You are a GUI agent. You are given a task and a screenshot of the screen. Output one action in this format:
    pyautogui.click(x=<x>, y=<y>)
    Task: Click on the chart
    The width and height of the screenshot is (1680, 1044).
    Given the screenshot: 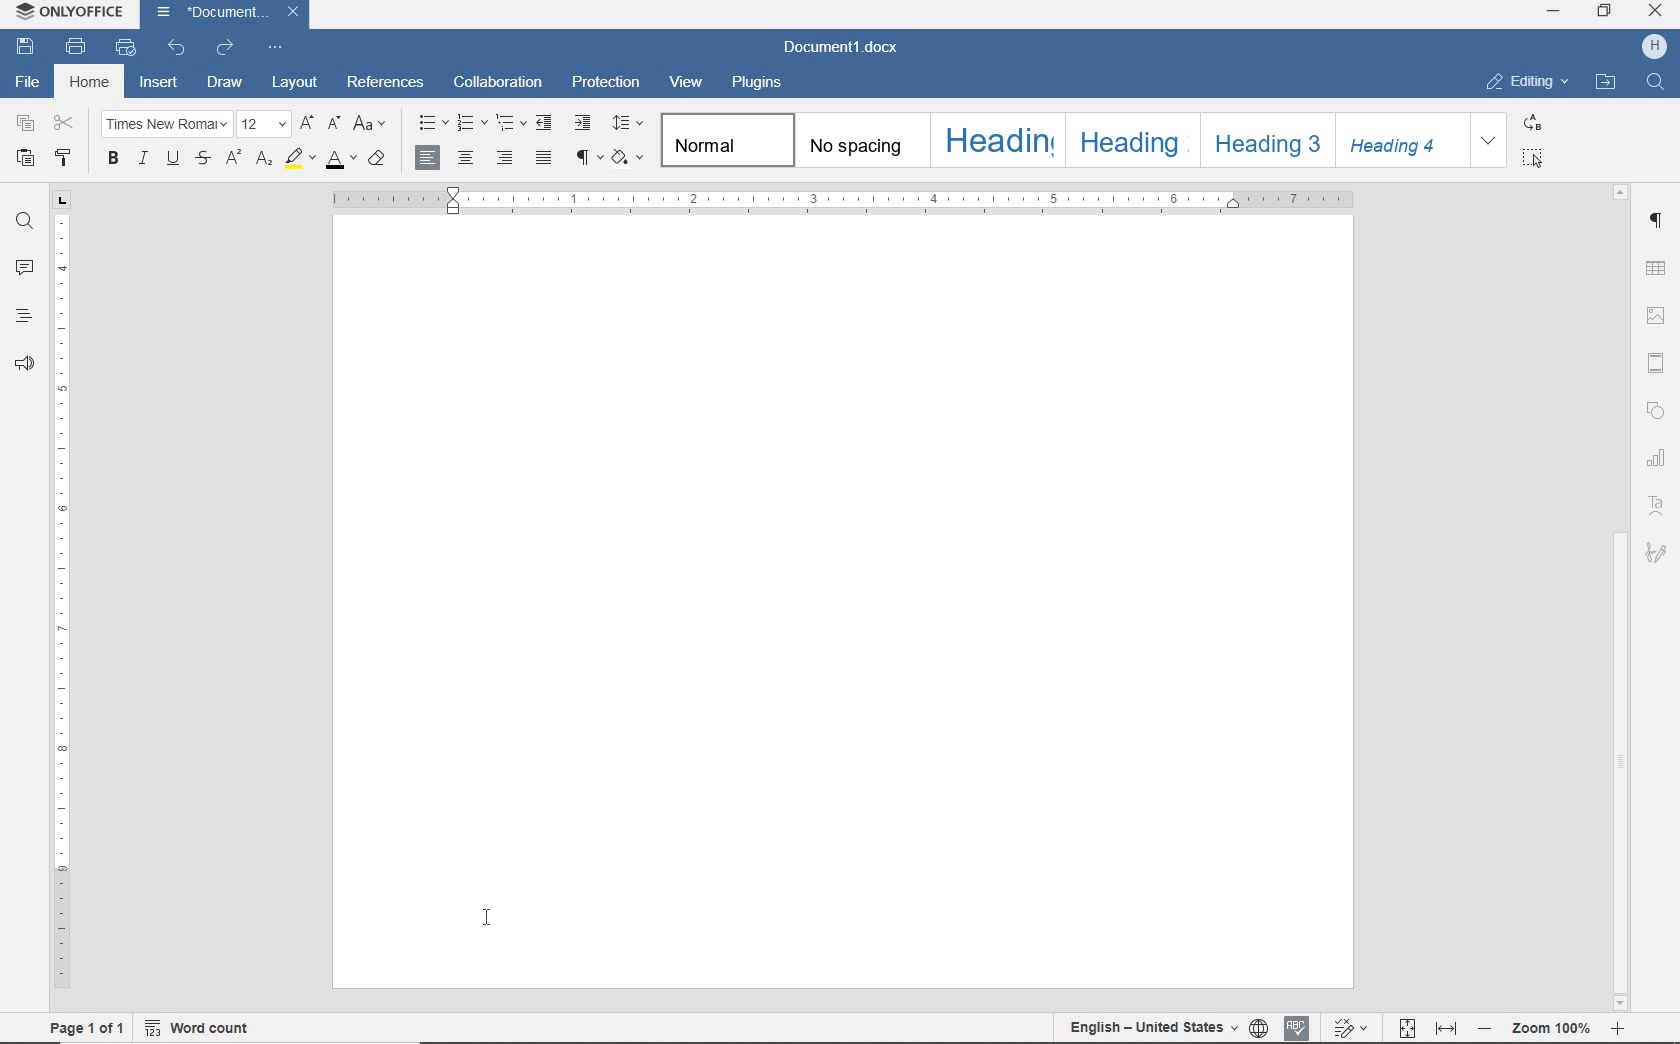 What is the action you would take?
    pyautogui.click(x=1657, y=459)
    